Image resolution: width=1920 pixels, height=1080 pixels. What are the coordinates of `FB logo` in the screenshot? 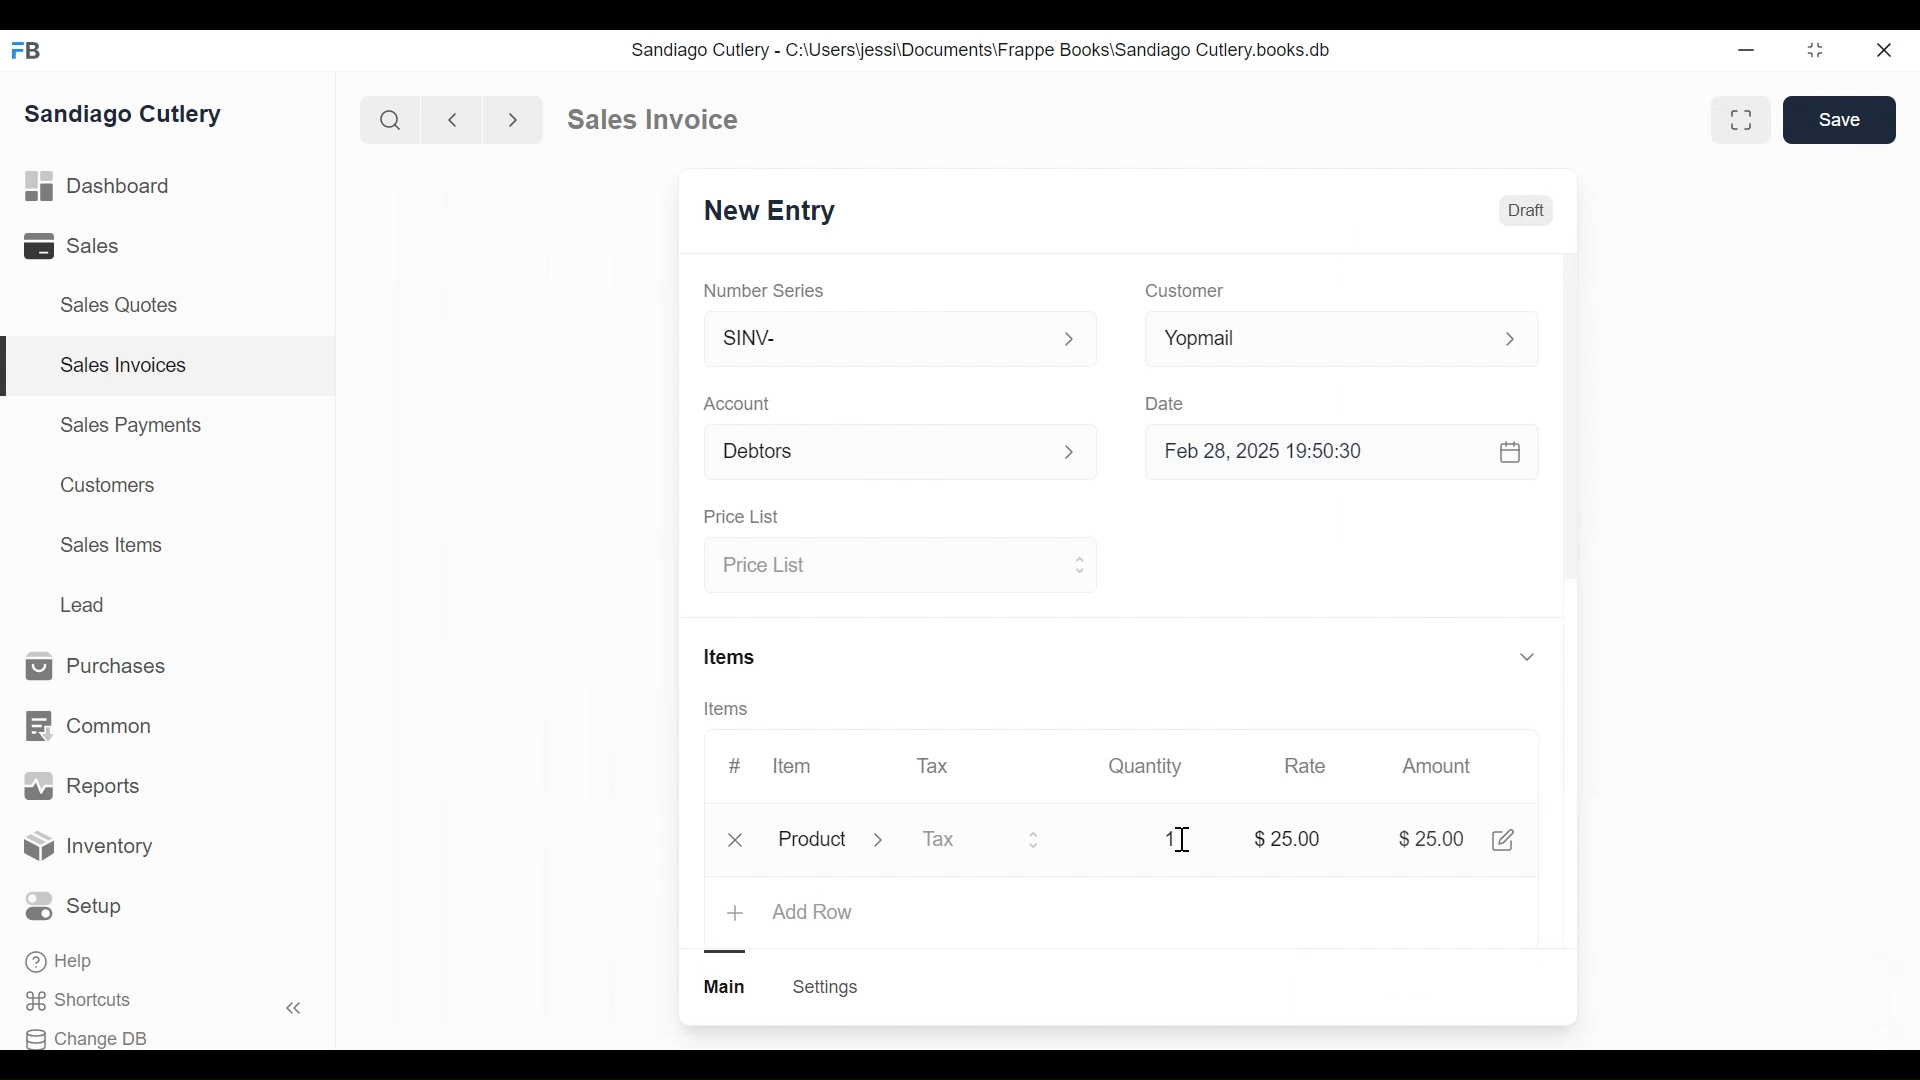 It's located at (27, 50).